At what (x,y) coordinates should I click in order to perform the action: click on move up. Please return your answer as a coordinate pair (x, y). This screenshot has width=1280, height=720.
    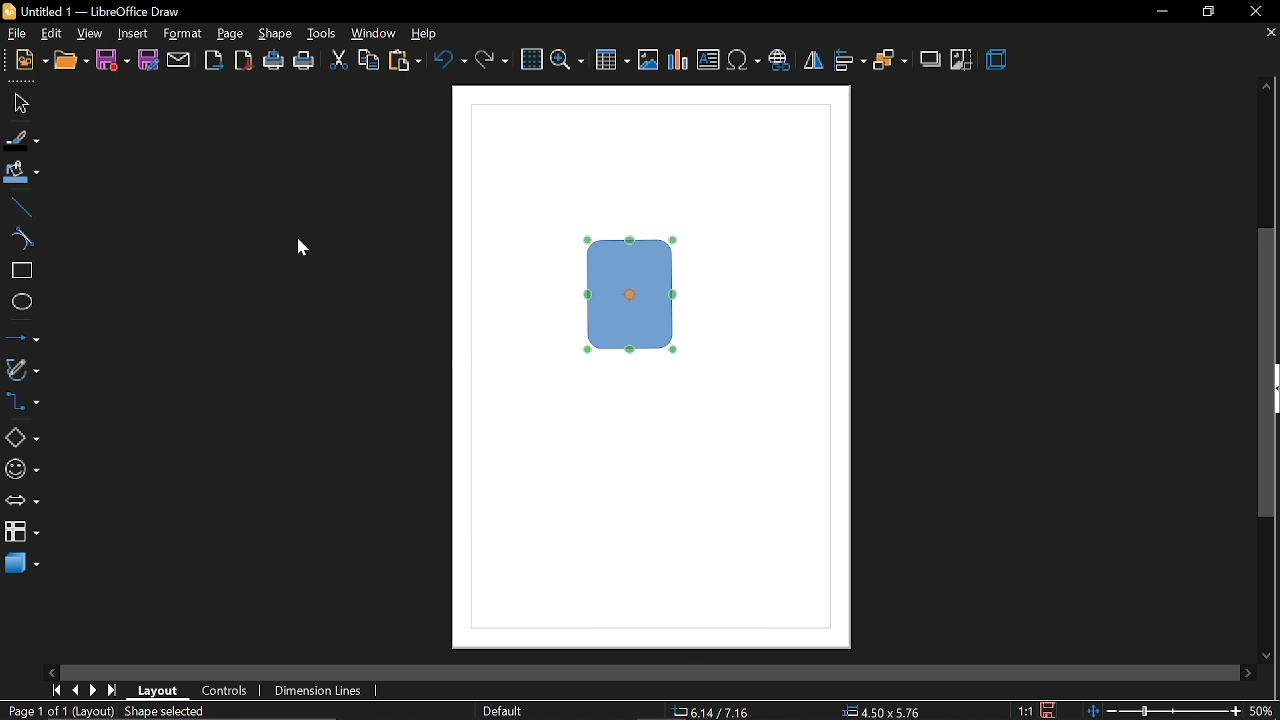
    Looking at the image, I should click on (1268, 87).